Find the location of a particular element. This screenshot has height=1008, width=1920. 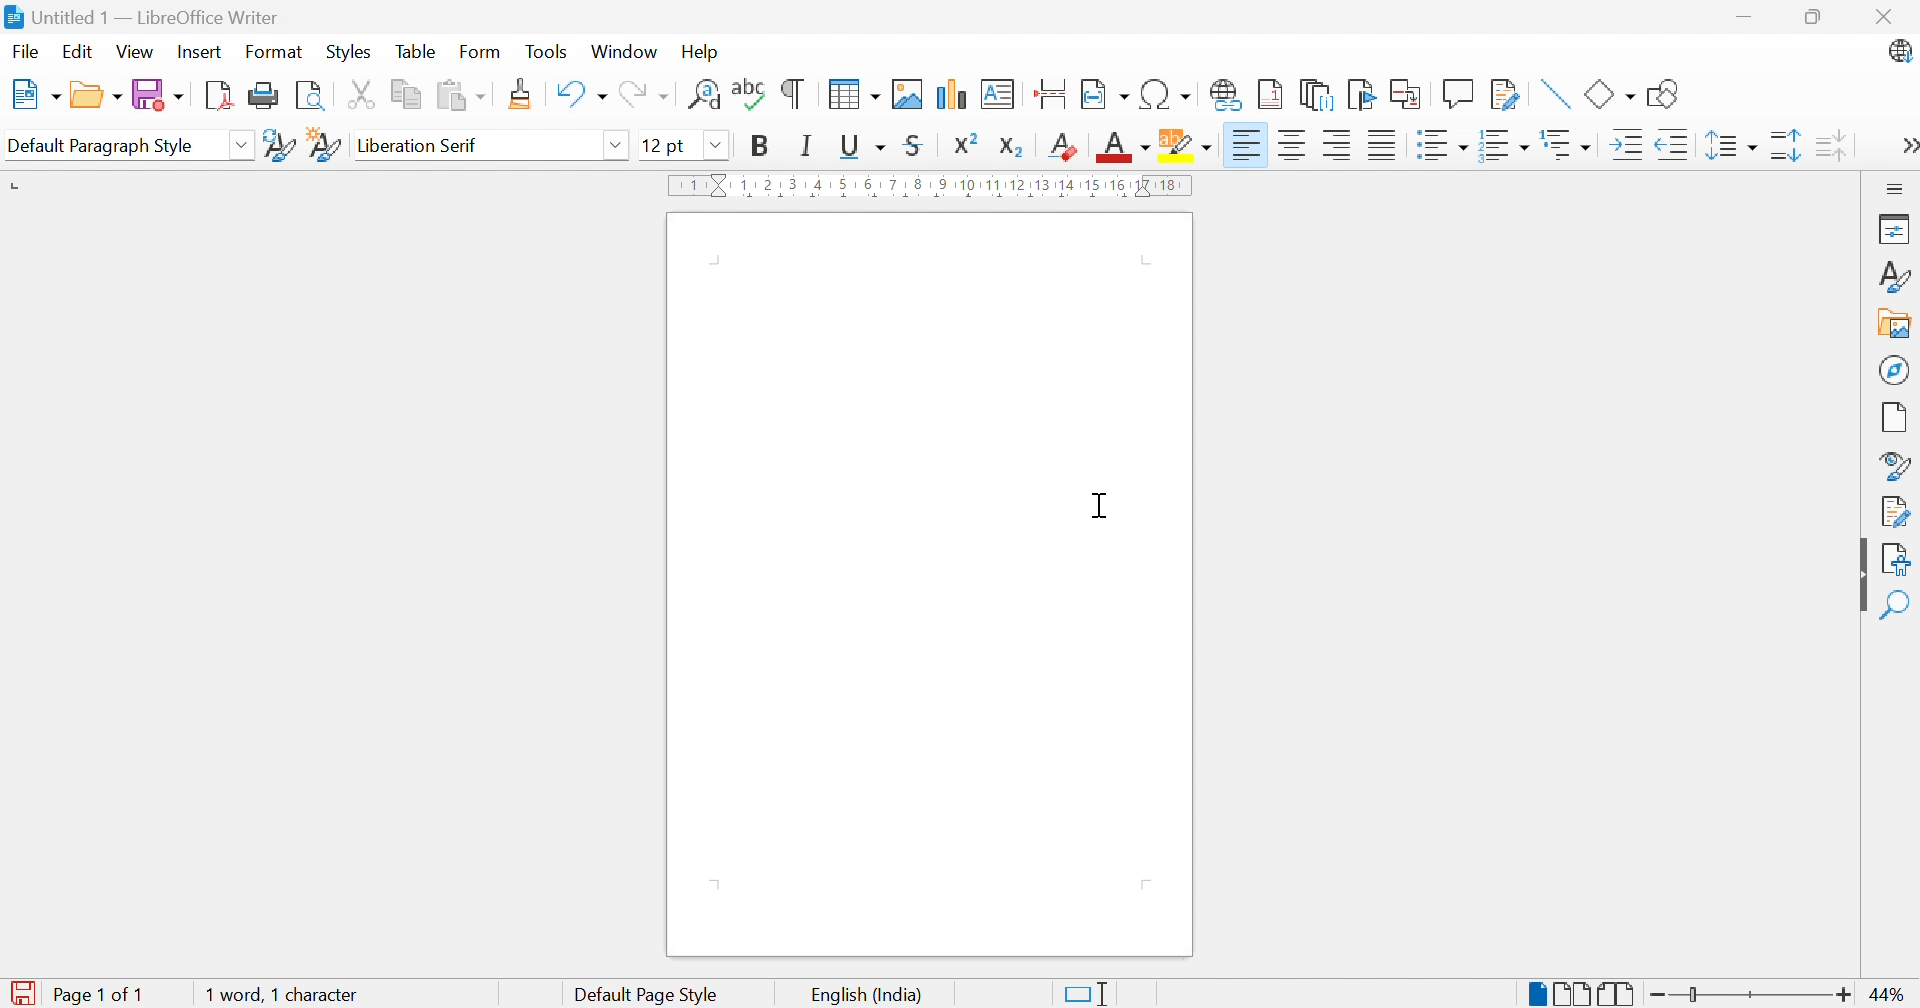

LibreOffice update available is located at coordinates (1899, 50).